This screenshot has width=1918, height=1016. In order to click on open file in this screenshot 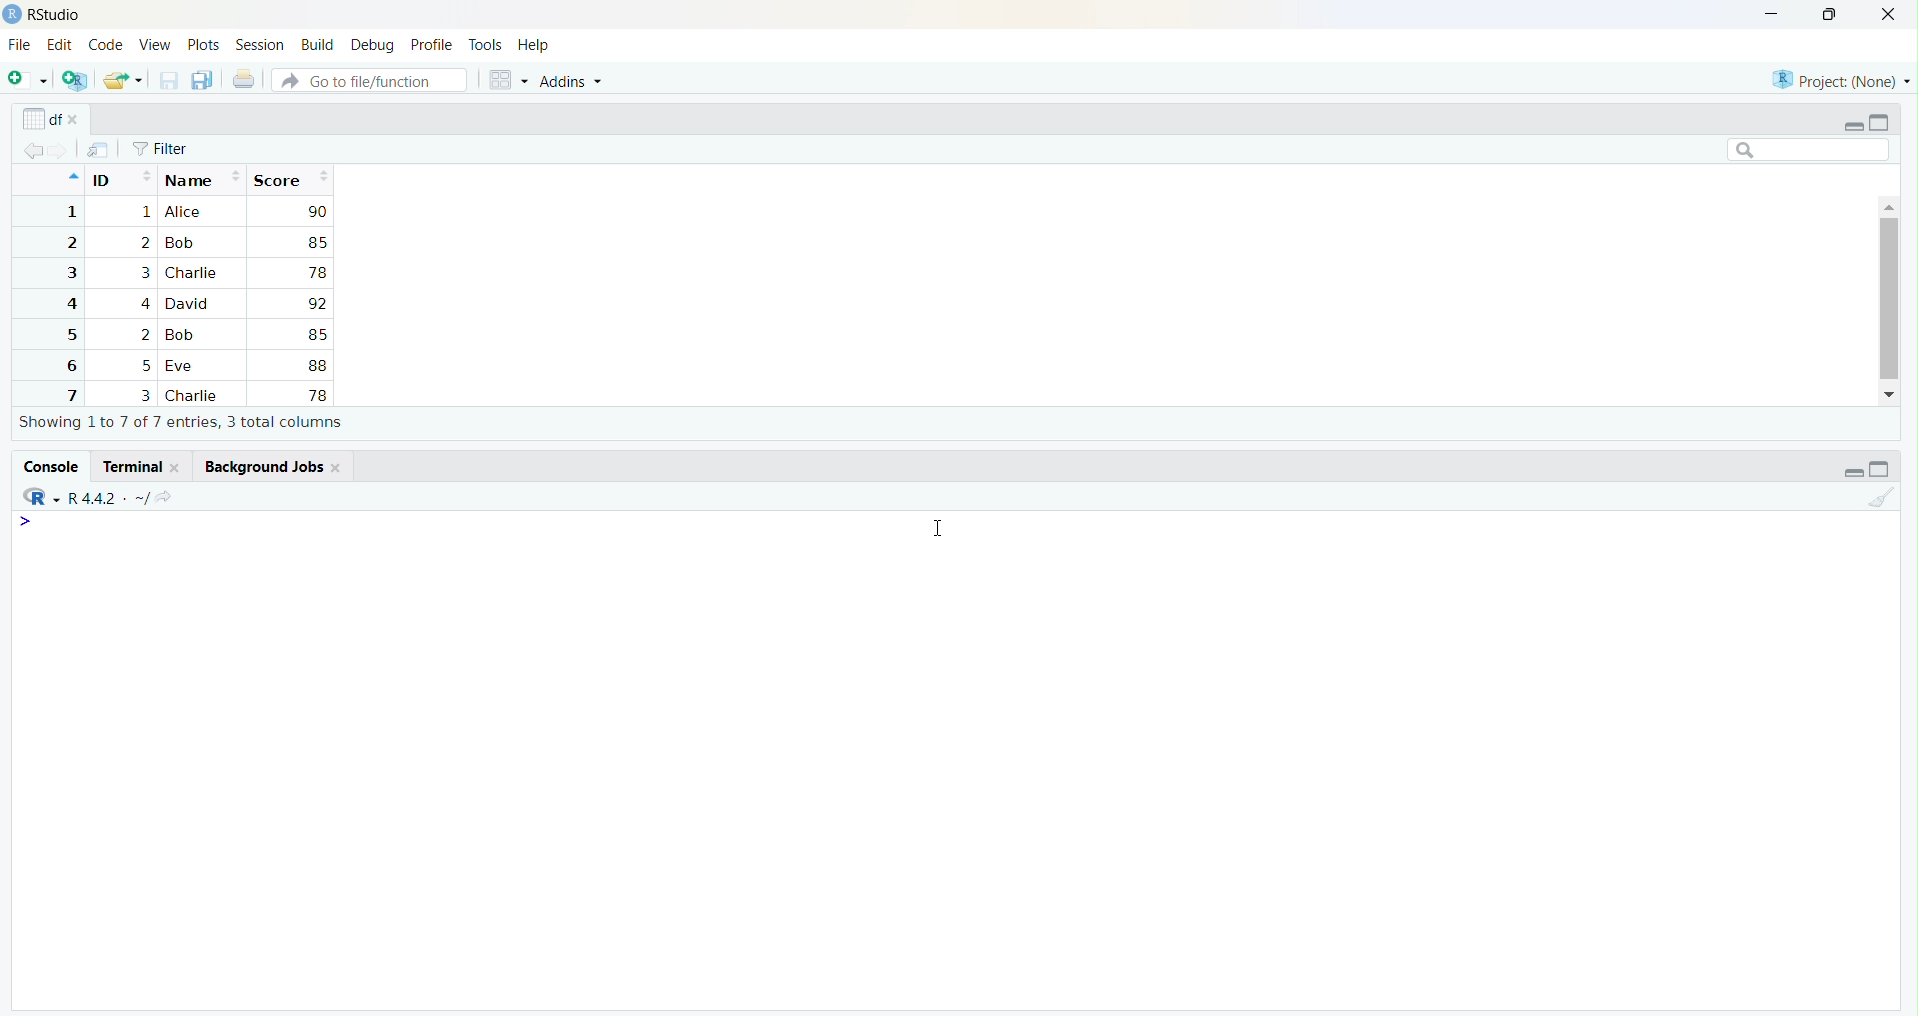, I will do `click(123, 81)`.